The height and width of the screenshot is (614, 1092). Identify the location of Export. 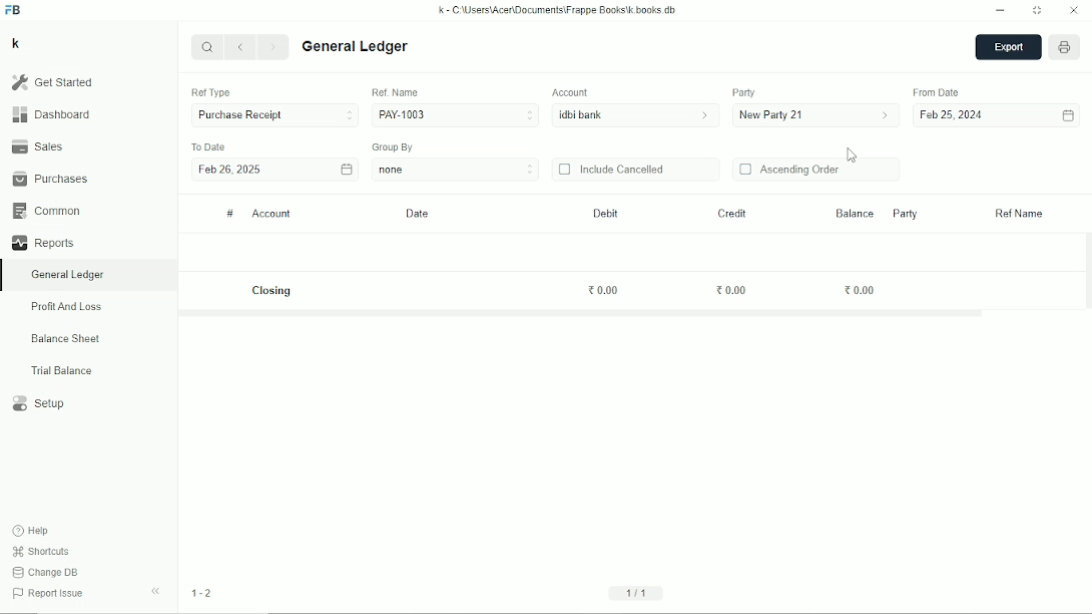
(1008, 48).